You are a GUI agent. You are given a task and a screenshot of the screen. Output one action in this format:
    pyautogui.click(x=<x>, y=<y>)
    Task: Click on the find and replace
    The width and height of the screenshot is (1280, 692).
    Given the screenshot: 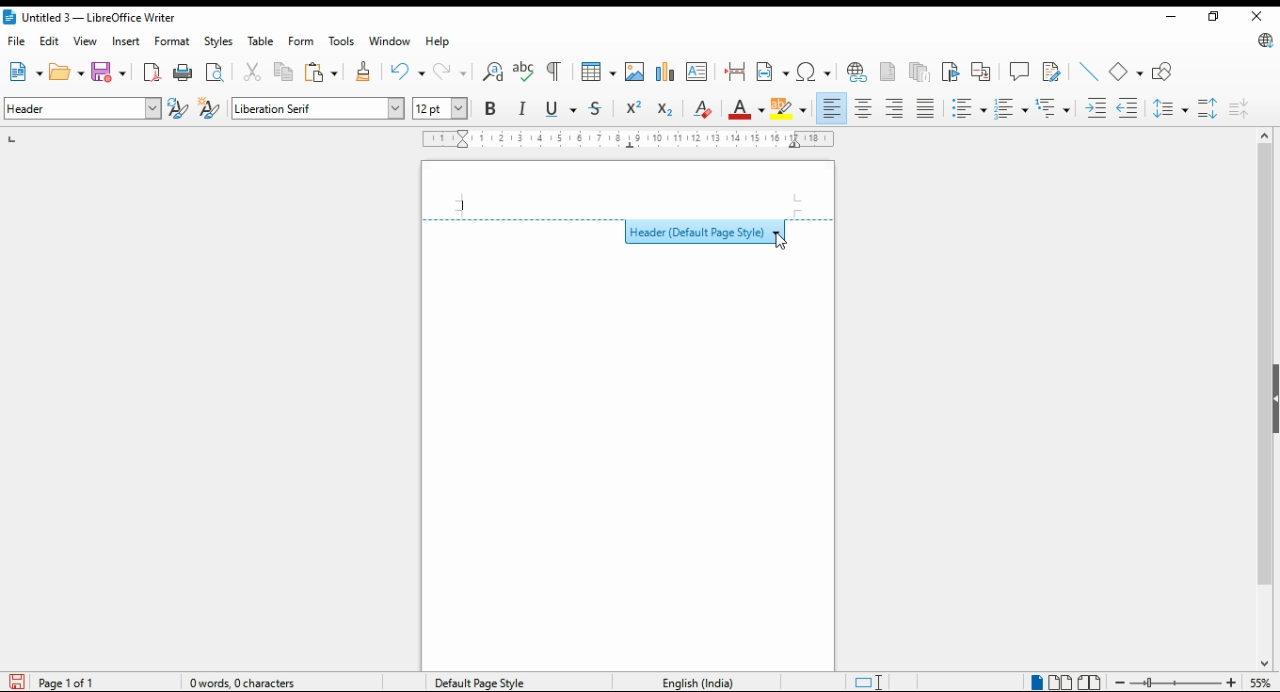 What is the action you would take?
    pyautogui.click(x=494, y=72)
    